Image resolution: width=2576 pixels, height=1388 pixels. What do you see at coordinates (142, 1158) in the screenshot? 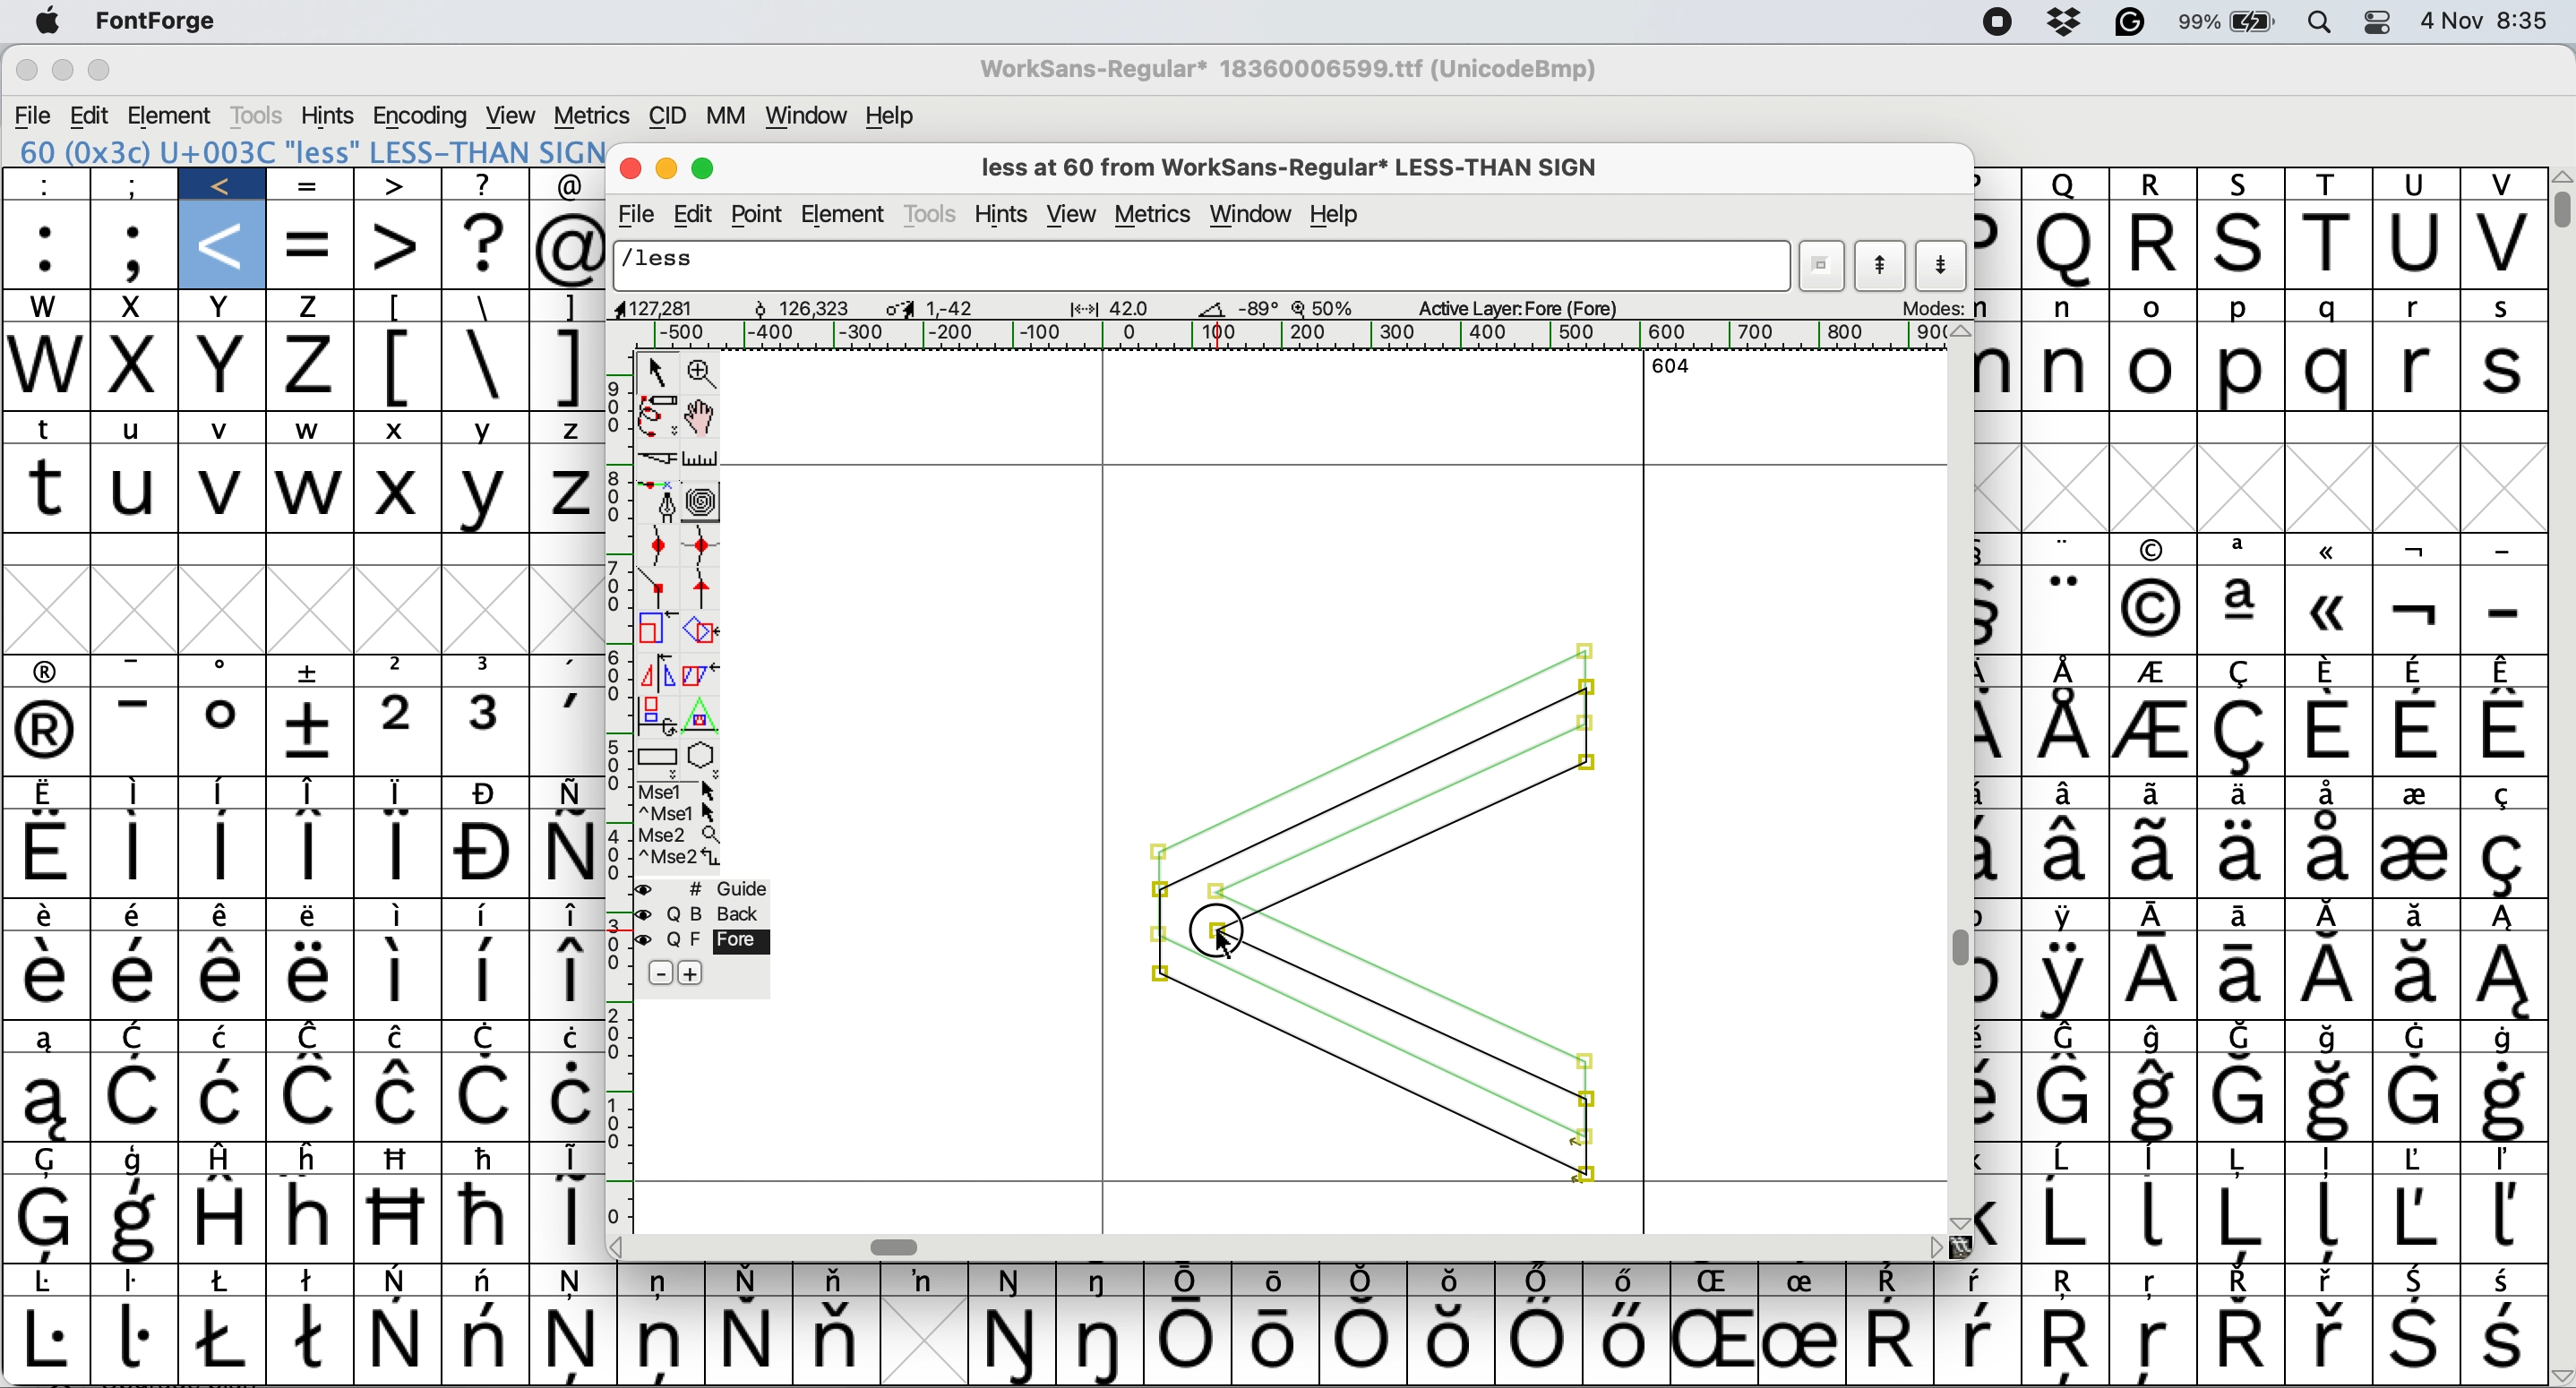
I see `Symbol` at bounding box center [142, 1158].